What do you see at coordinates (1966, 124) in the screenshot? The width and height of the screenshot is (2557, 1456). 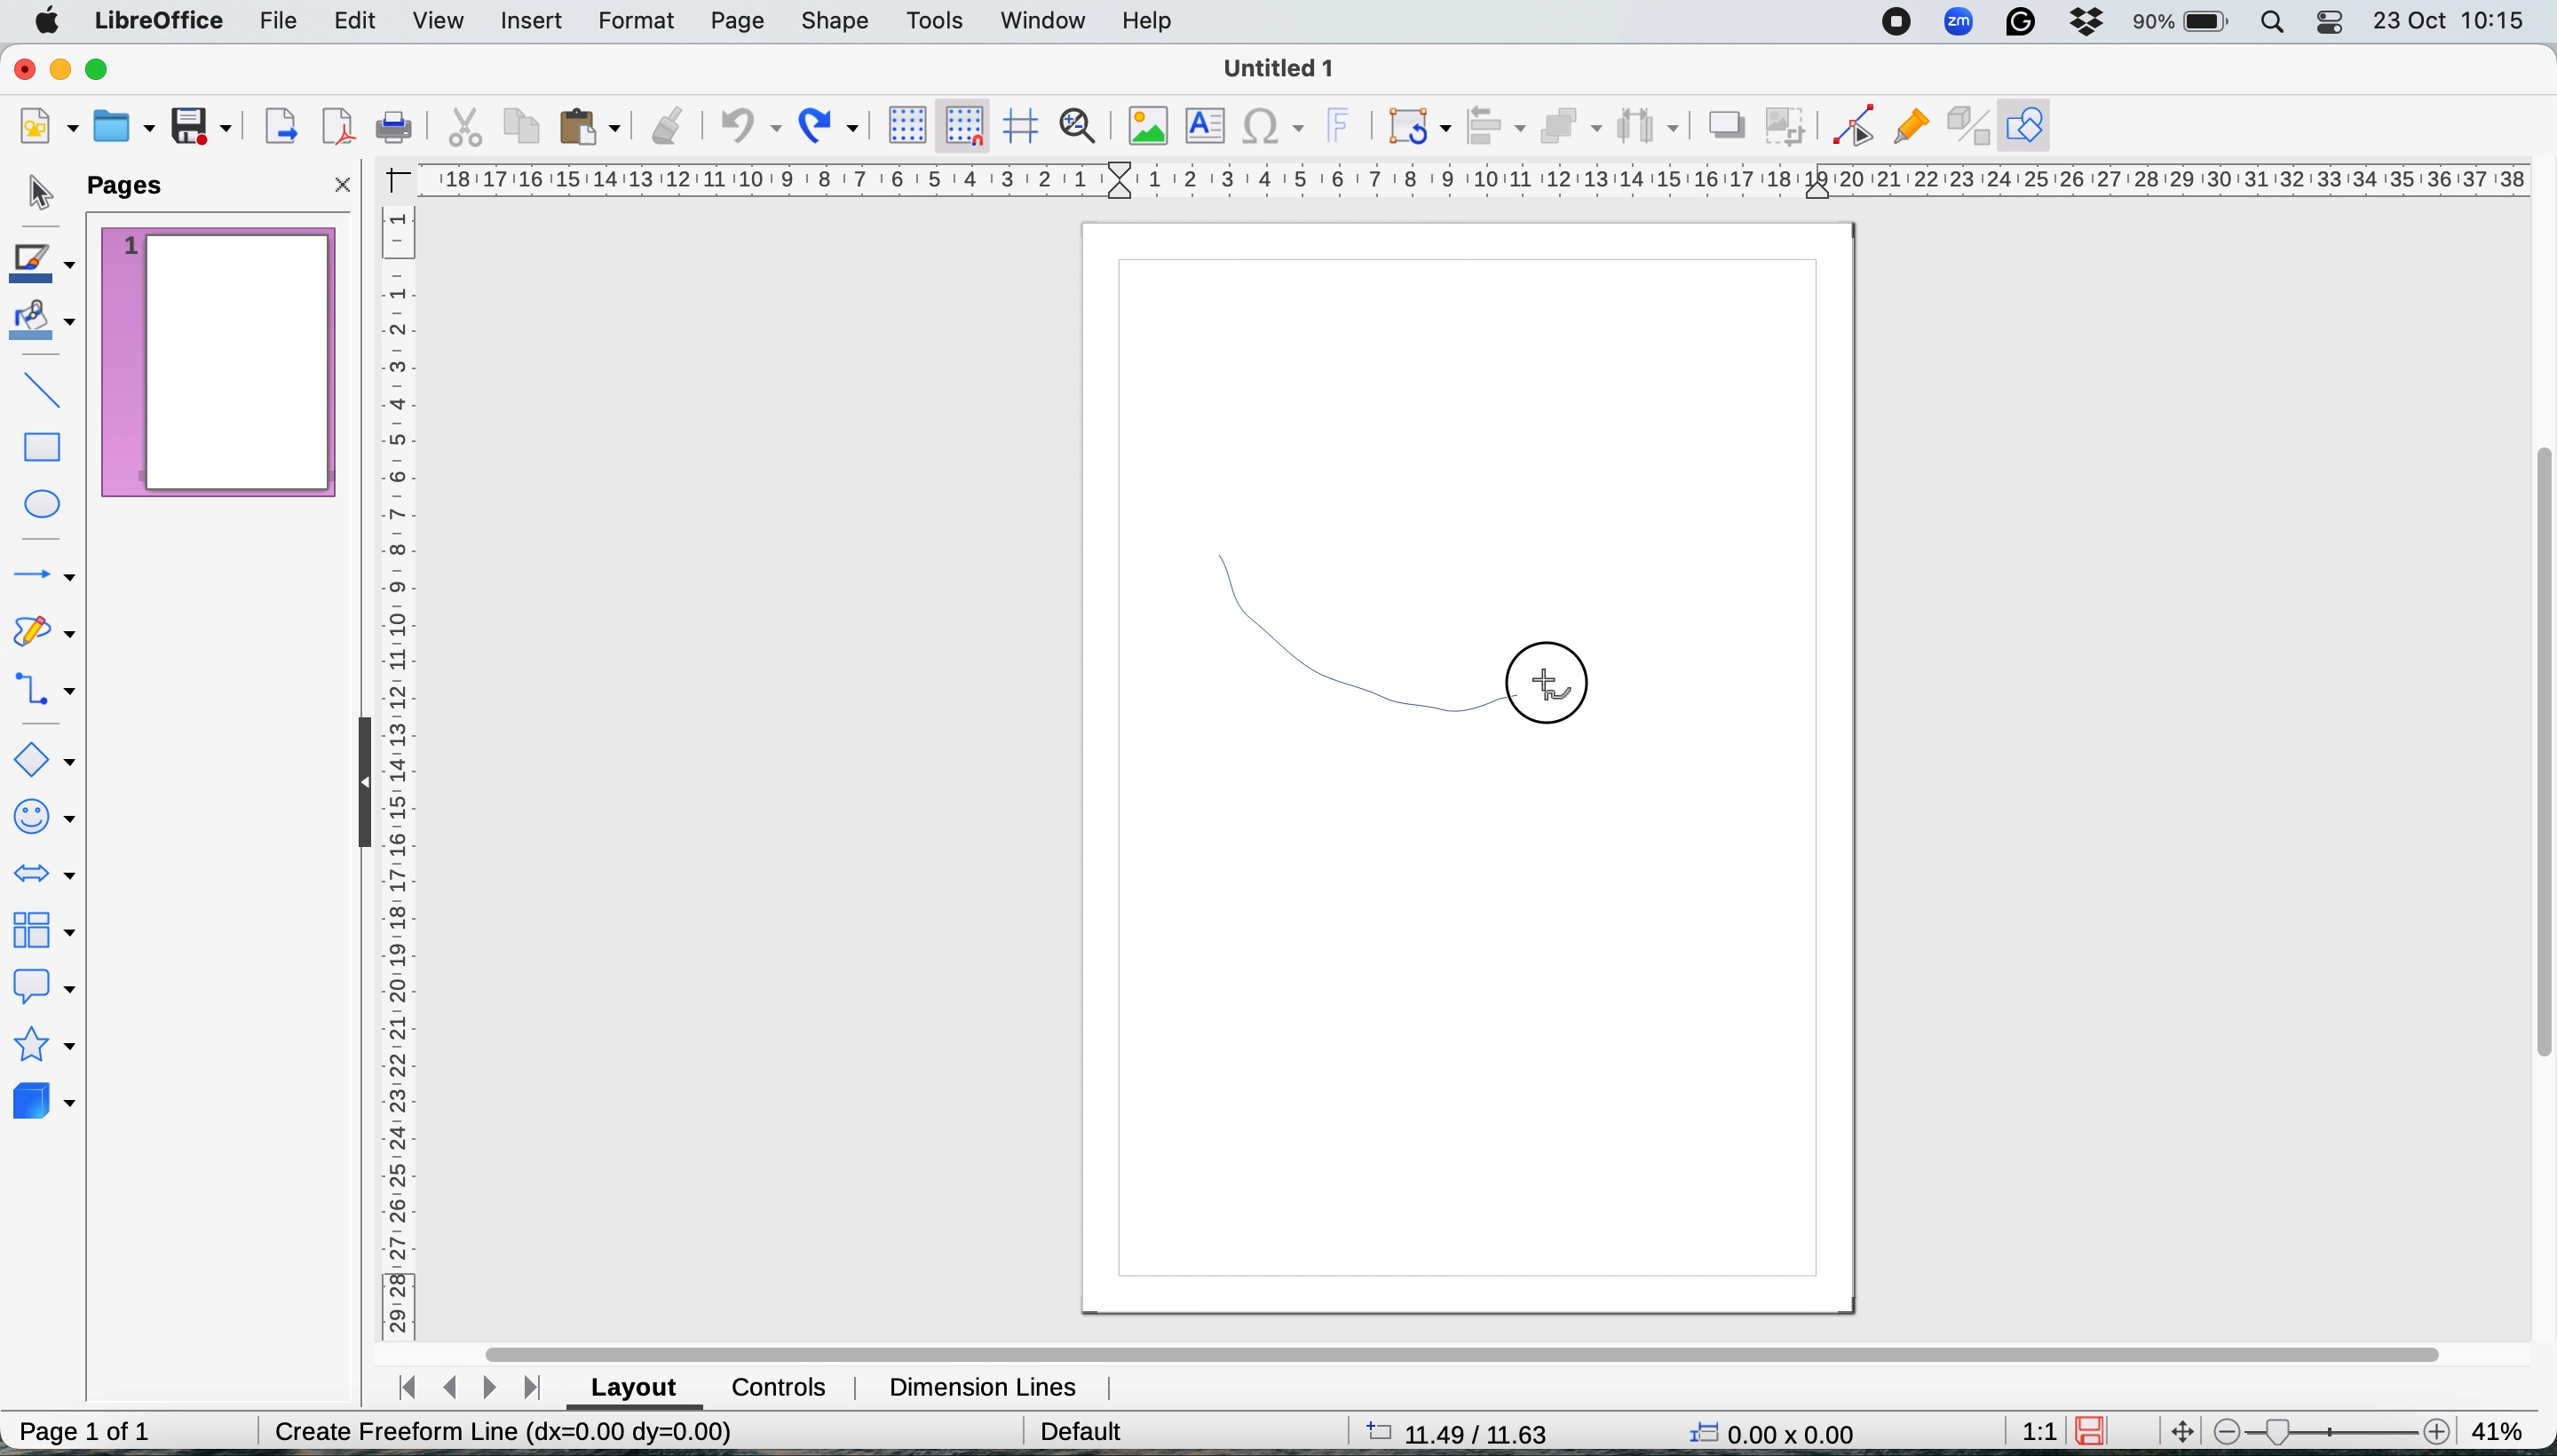 I see `toggle extrusions` at bounding box center [1966, 124].